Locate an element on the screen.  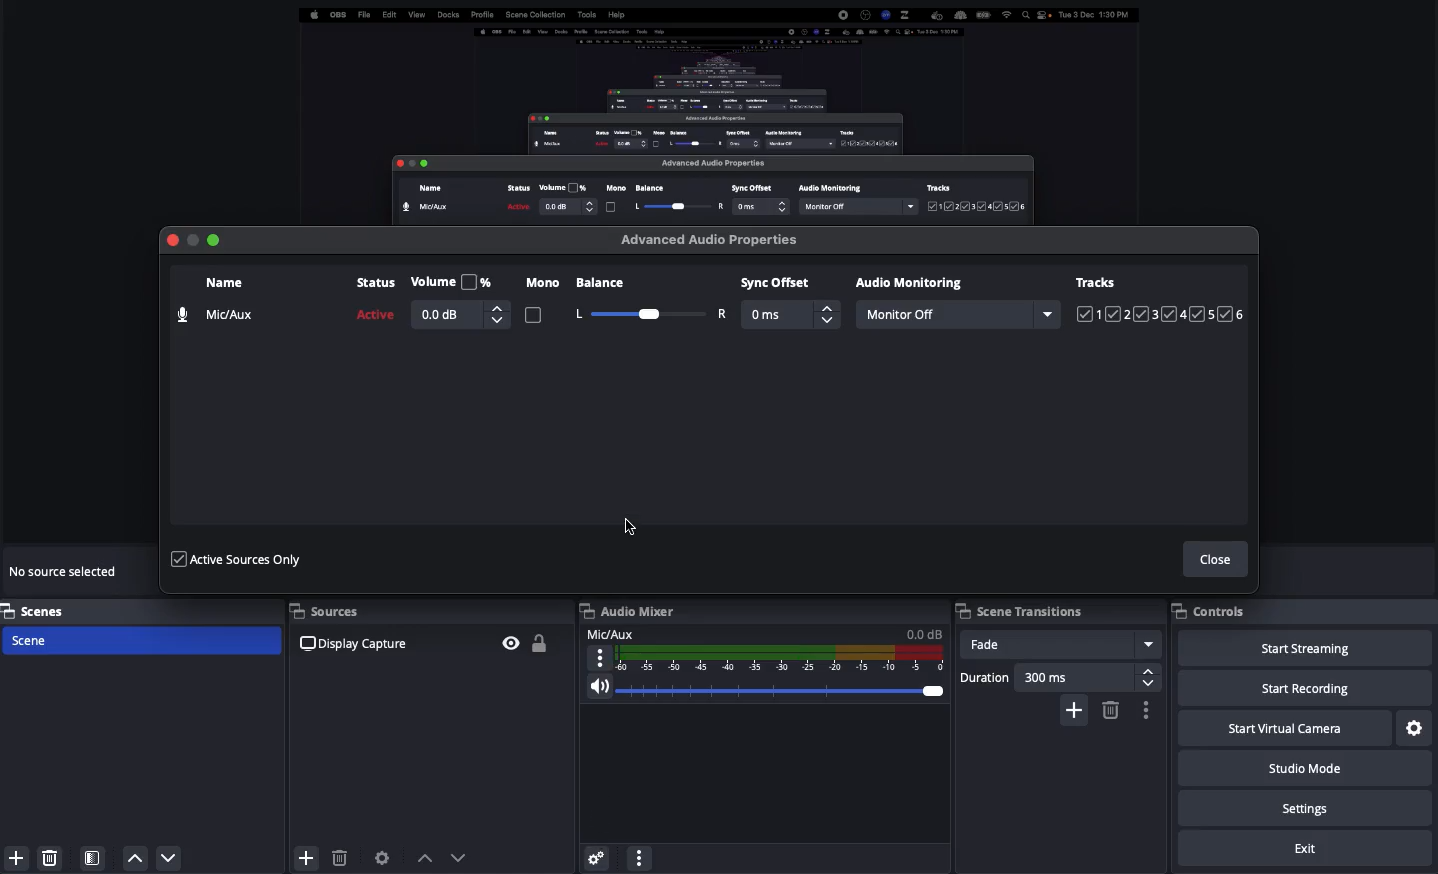
minimize is located at coordinates (191, 245).